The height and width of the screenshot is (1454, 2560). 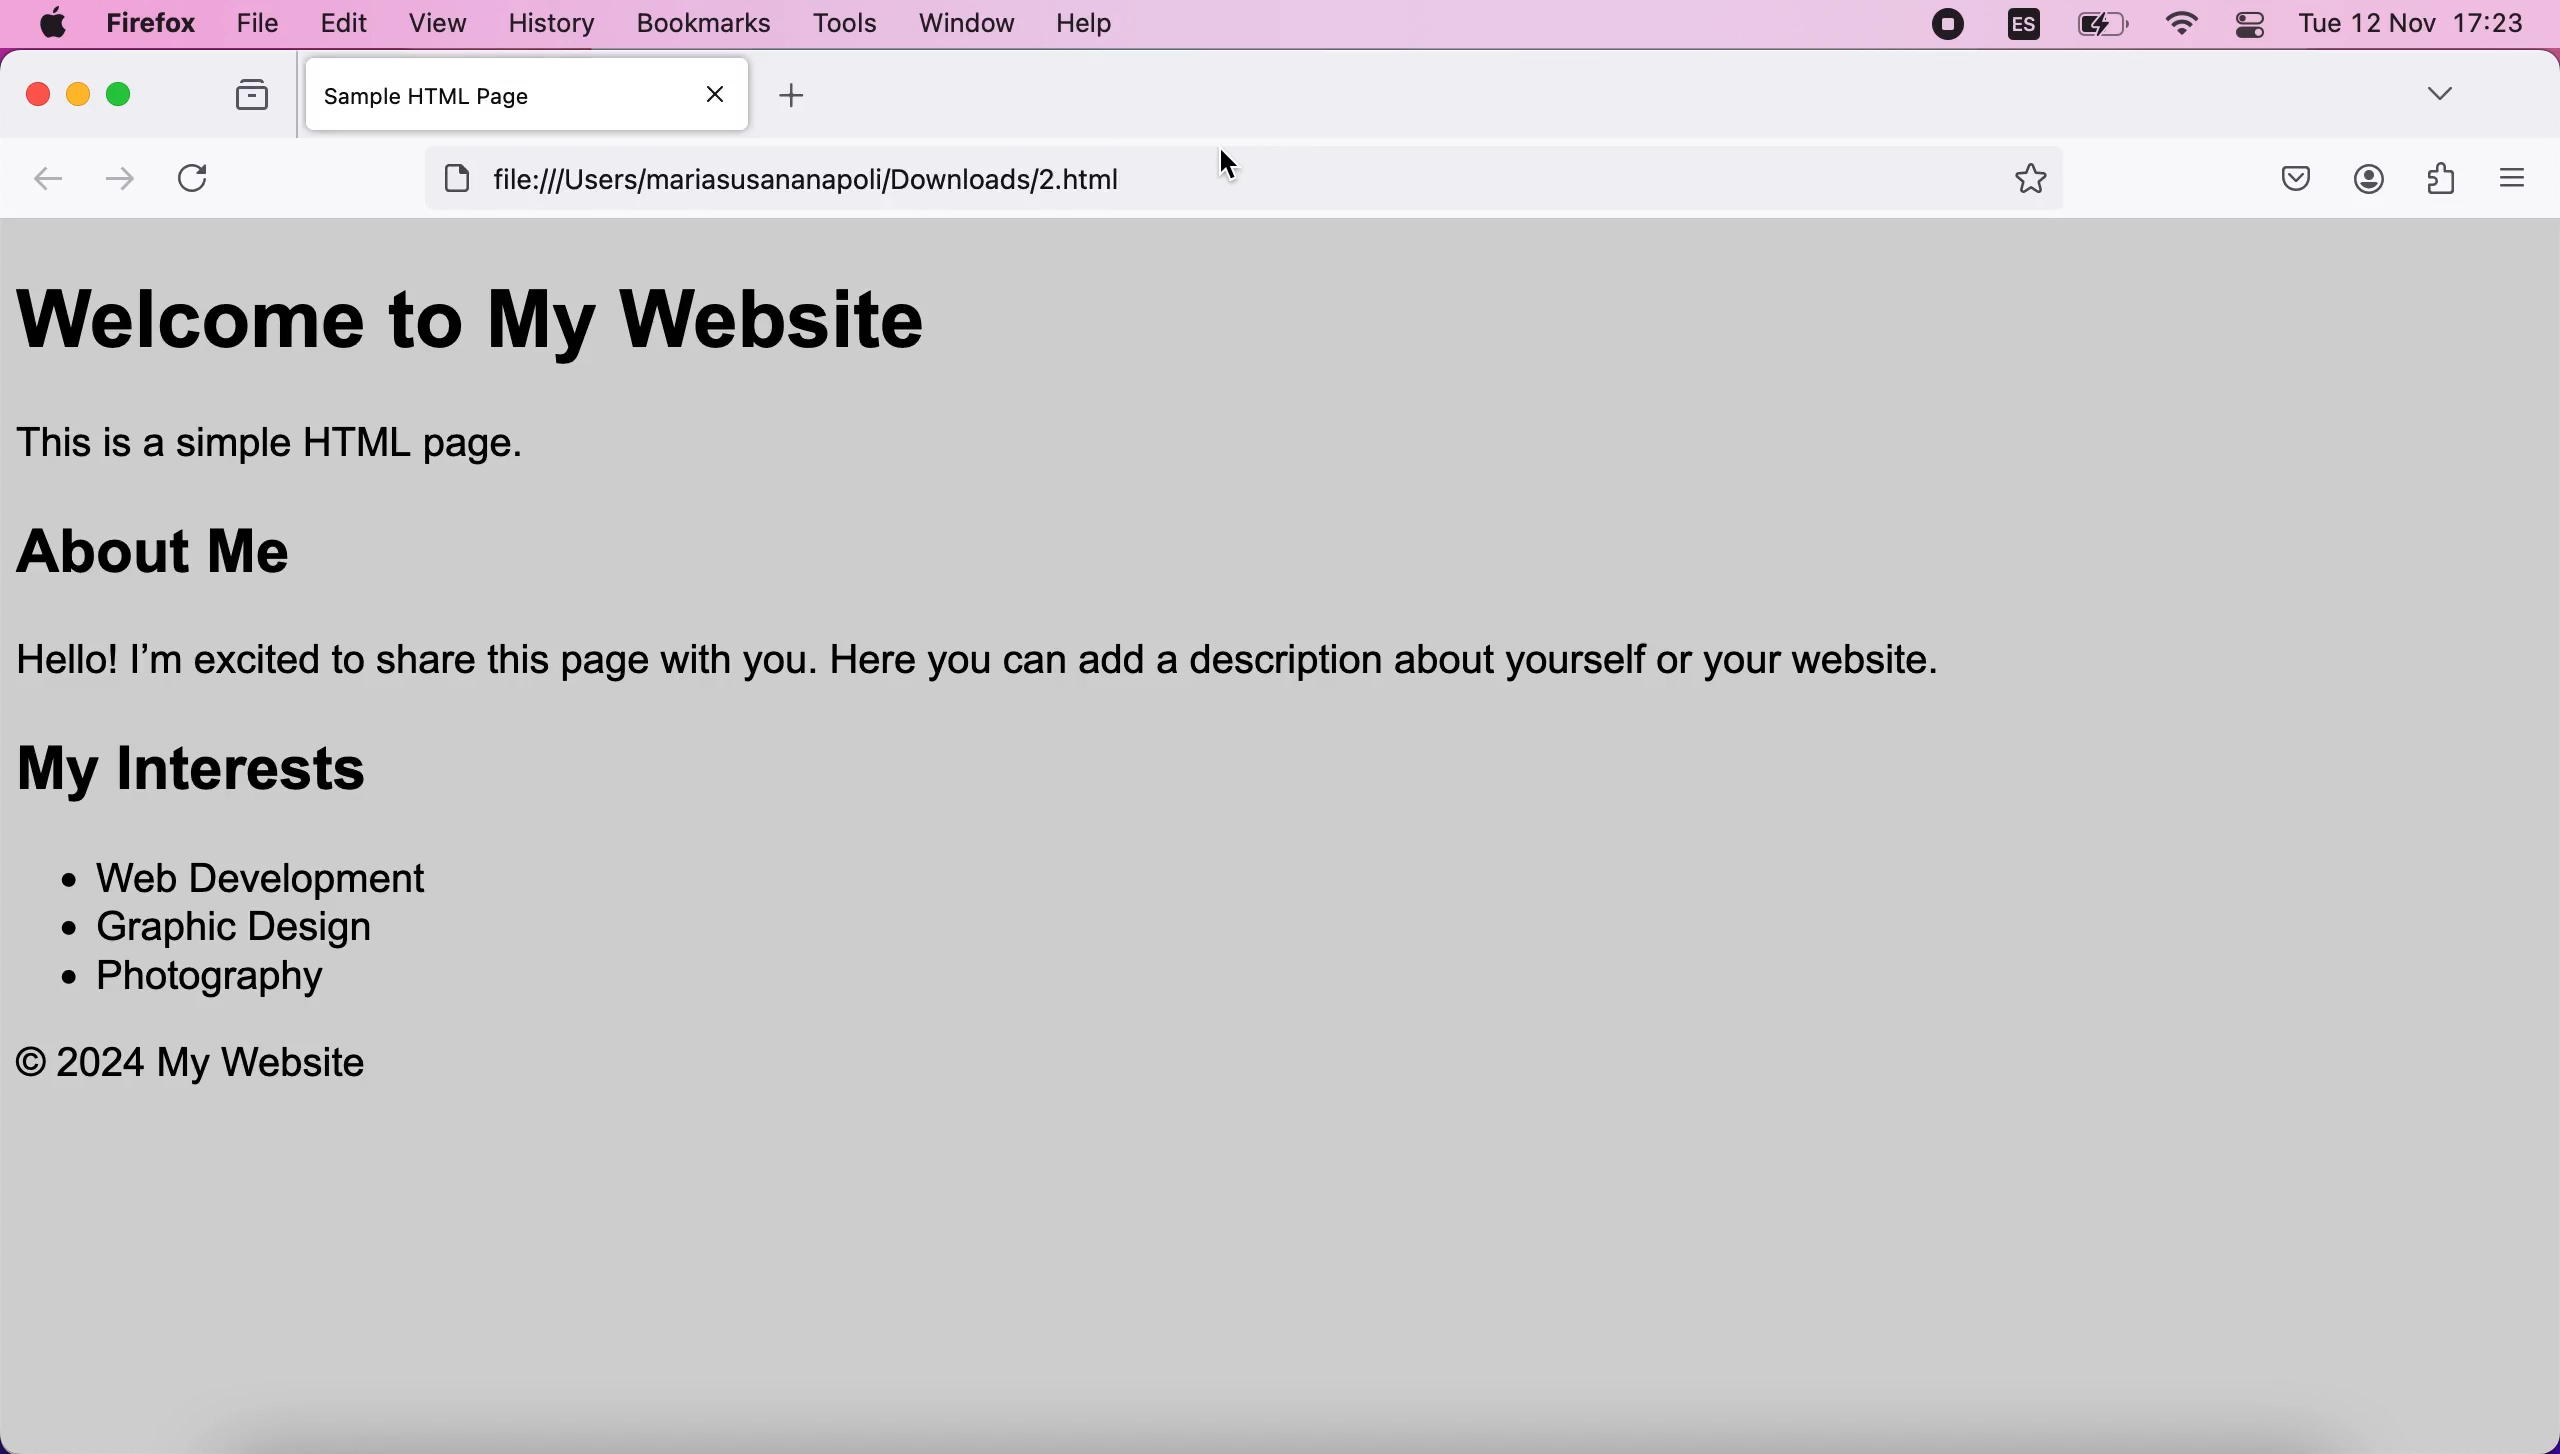 I want to click on open application menu, so click(x=2514, y=179).